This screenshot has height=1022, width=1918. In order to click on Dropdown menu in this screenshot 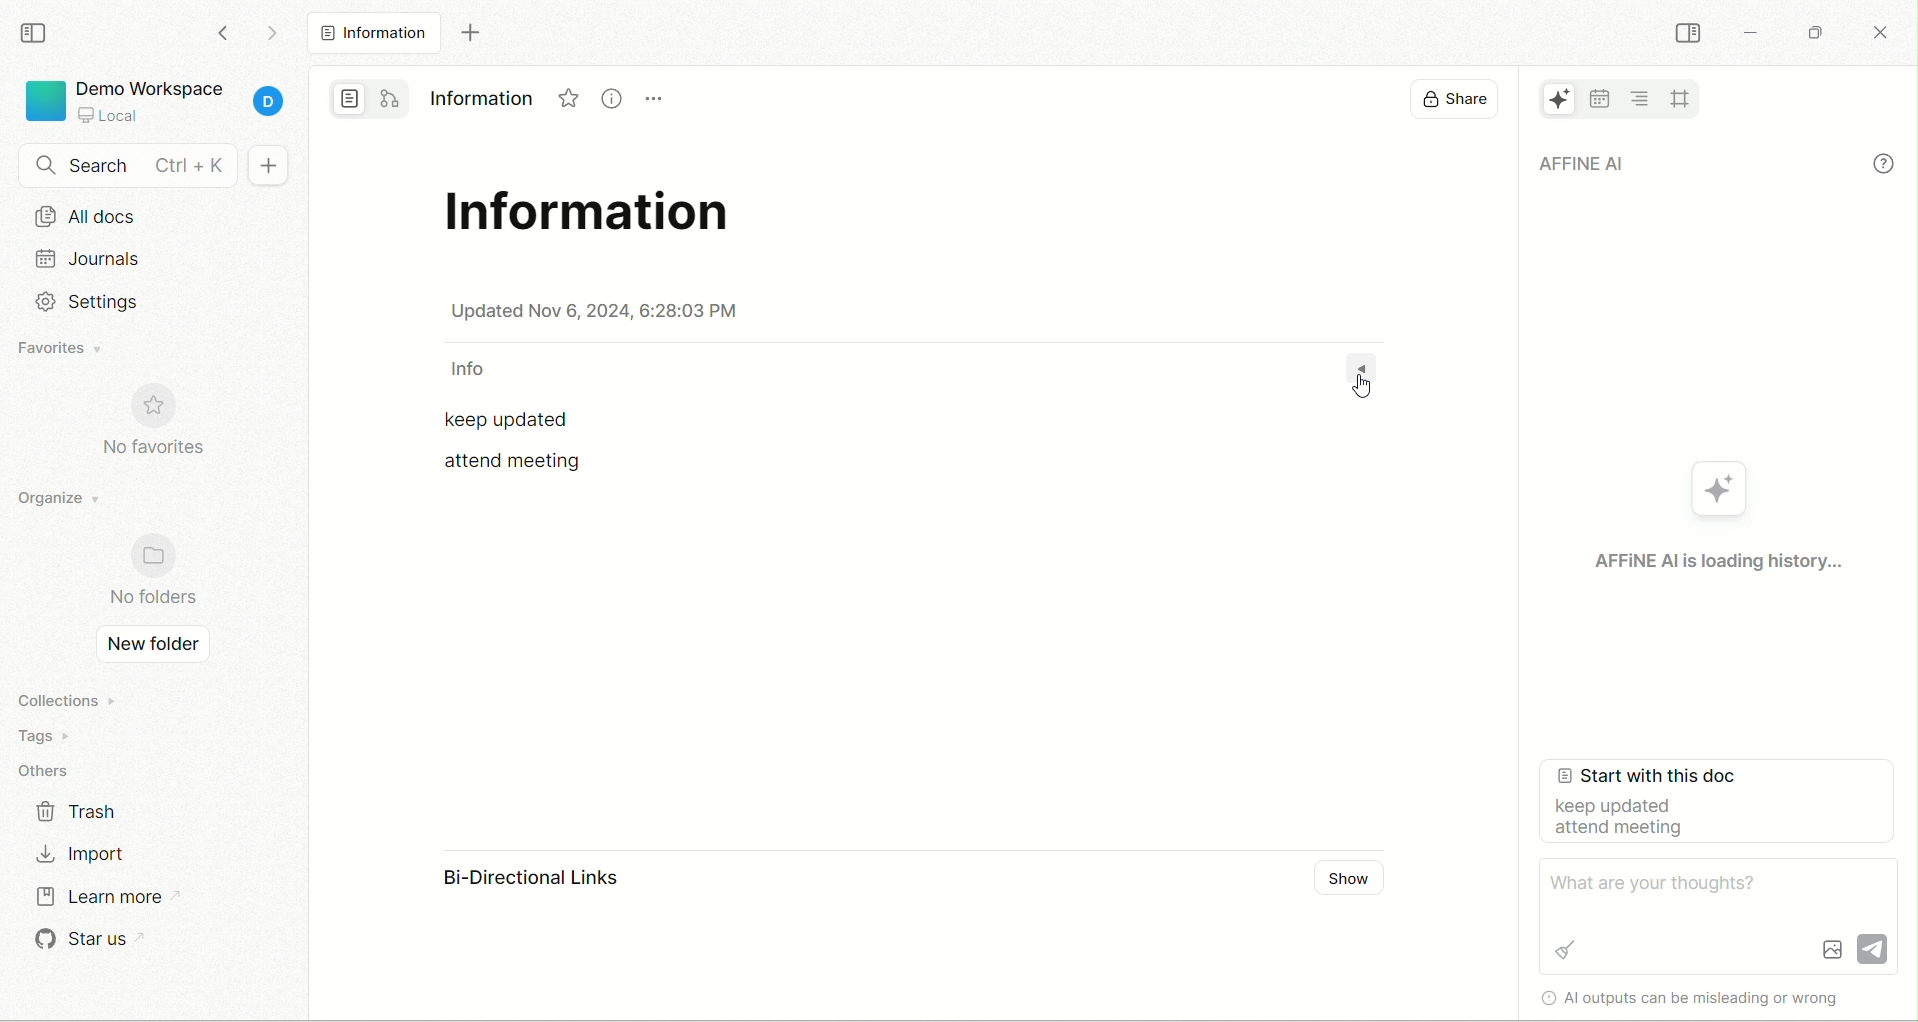, I will do `click(1365, 365)`.